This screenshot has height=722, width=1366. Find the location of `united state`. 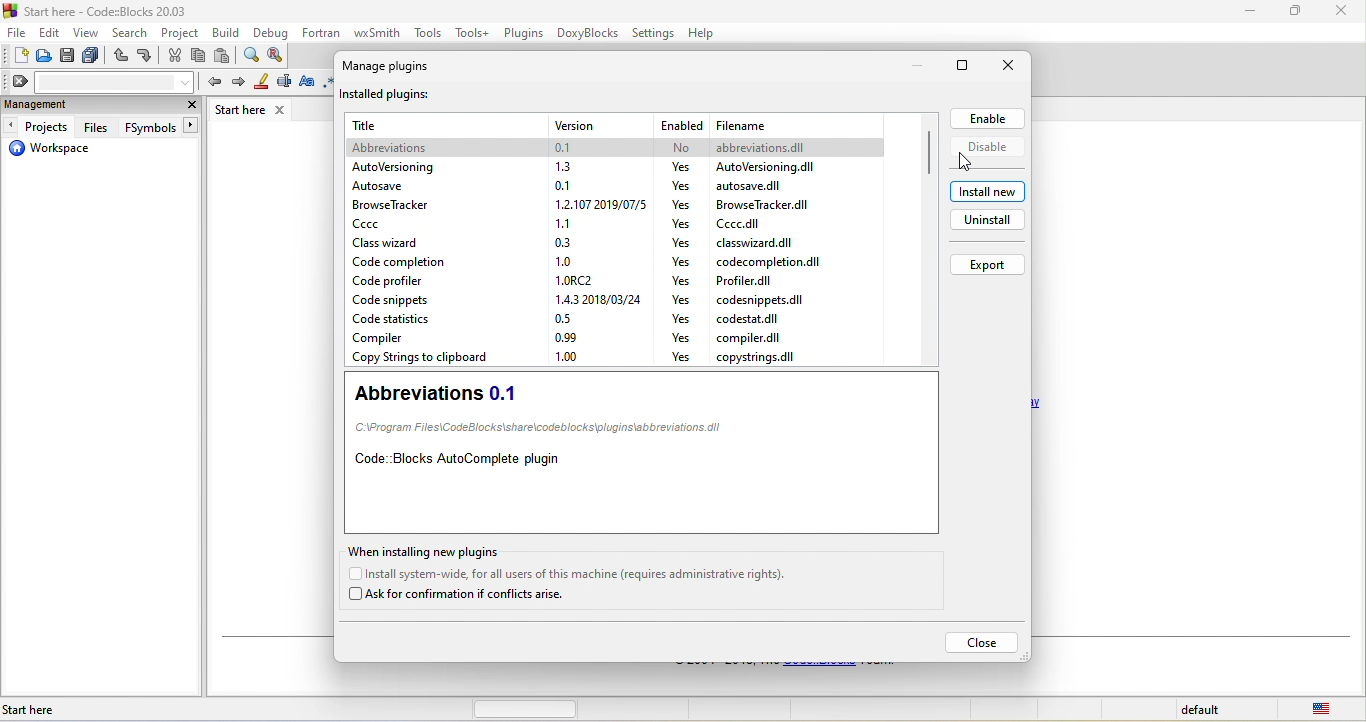

united state is located at coordinates (1325, 710).